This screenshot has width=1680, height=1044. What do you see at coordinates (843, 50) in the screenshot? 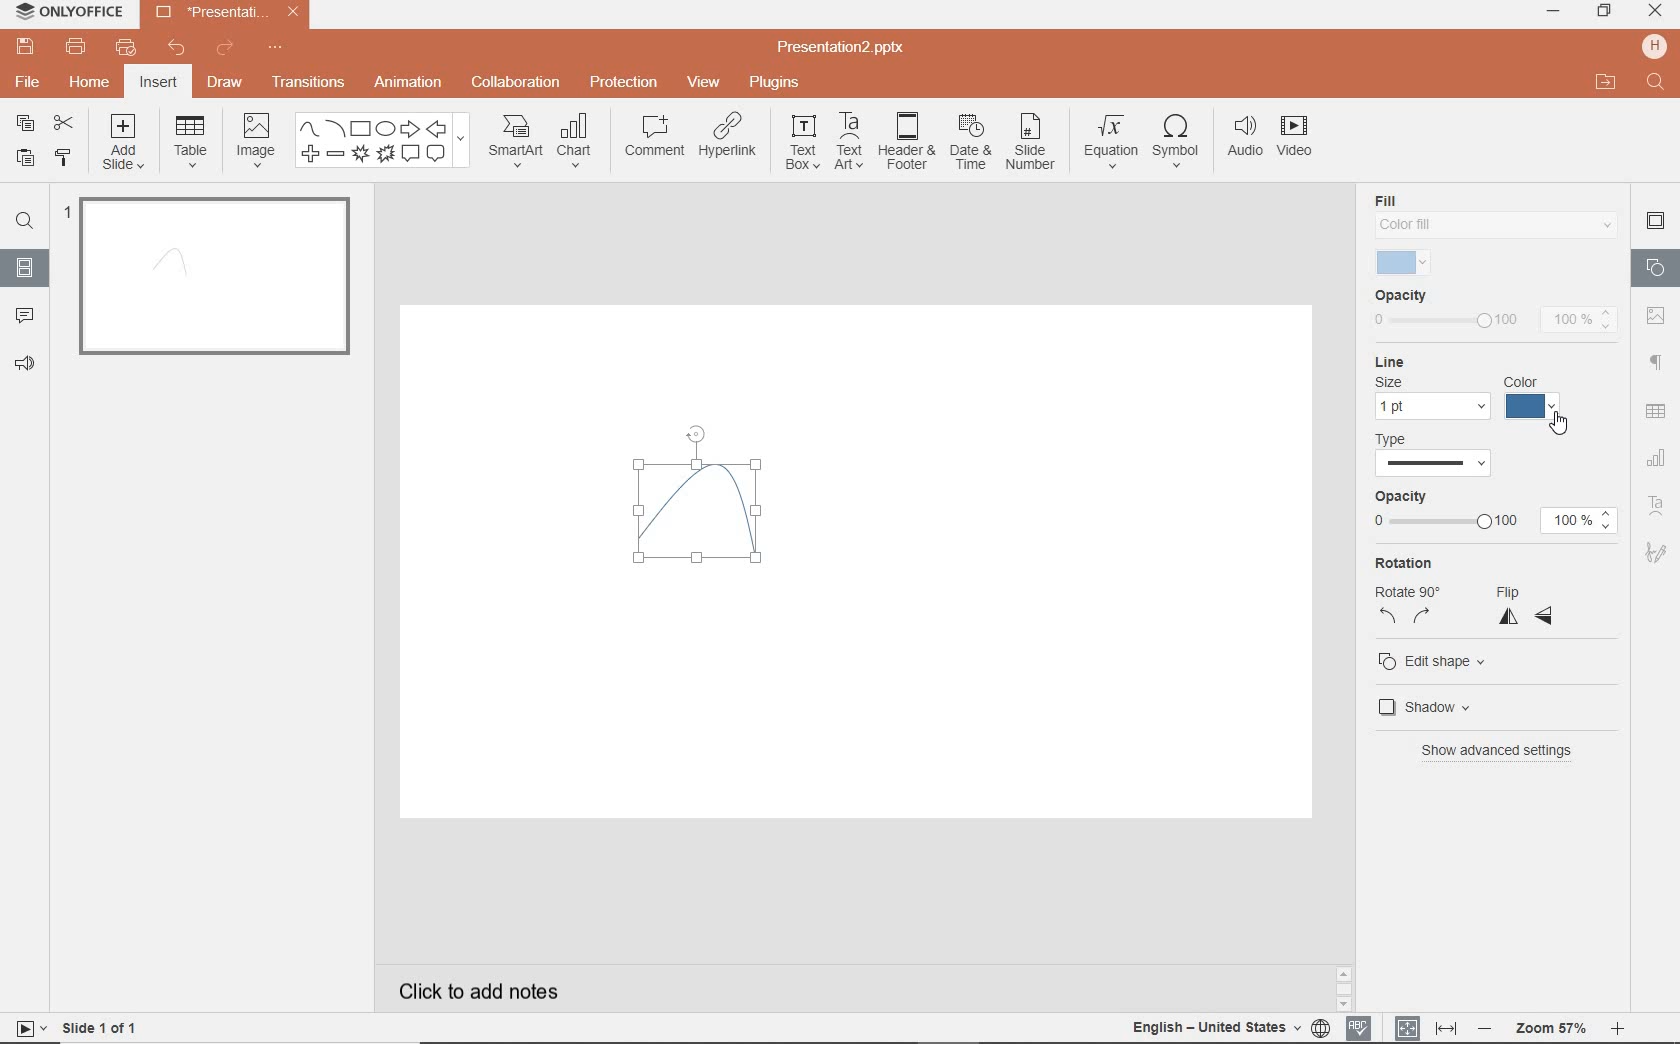
I see `Presentation2.pptx` at bounding box center [843, 50].